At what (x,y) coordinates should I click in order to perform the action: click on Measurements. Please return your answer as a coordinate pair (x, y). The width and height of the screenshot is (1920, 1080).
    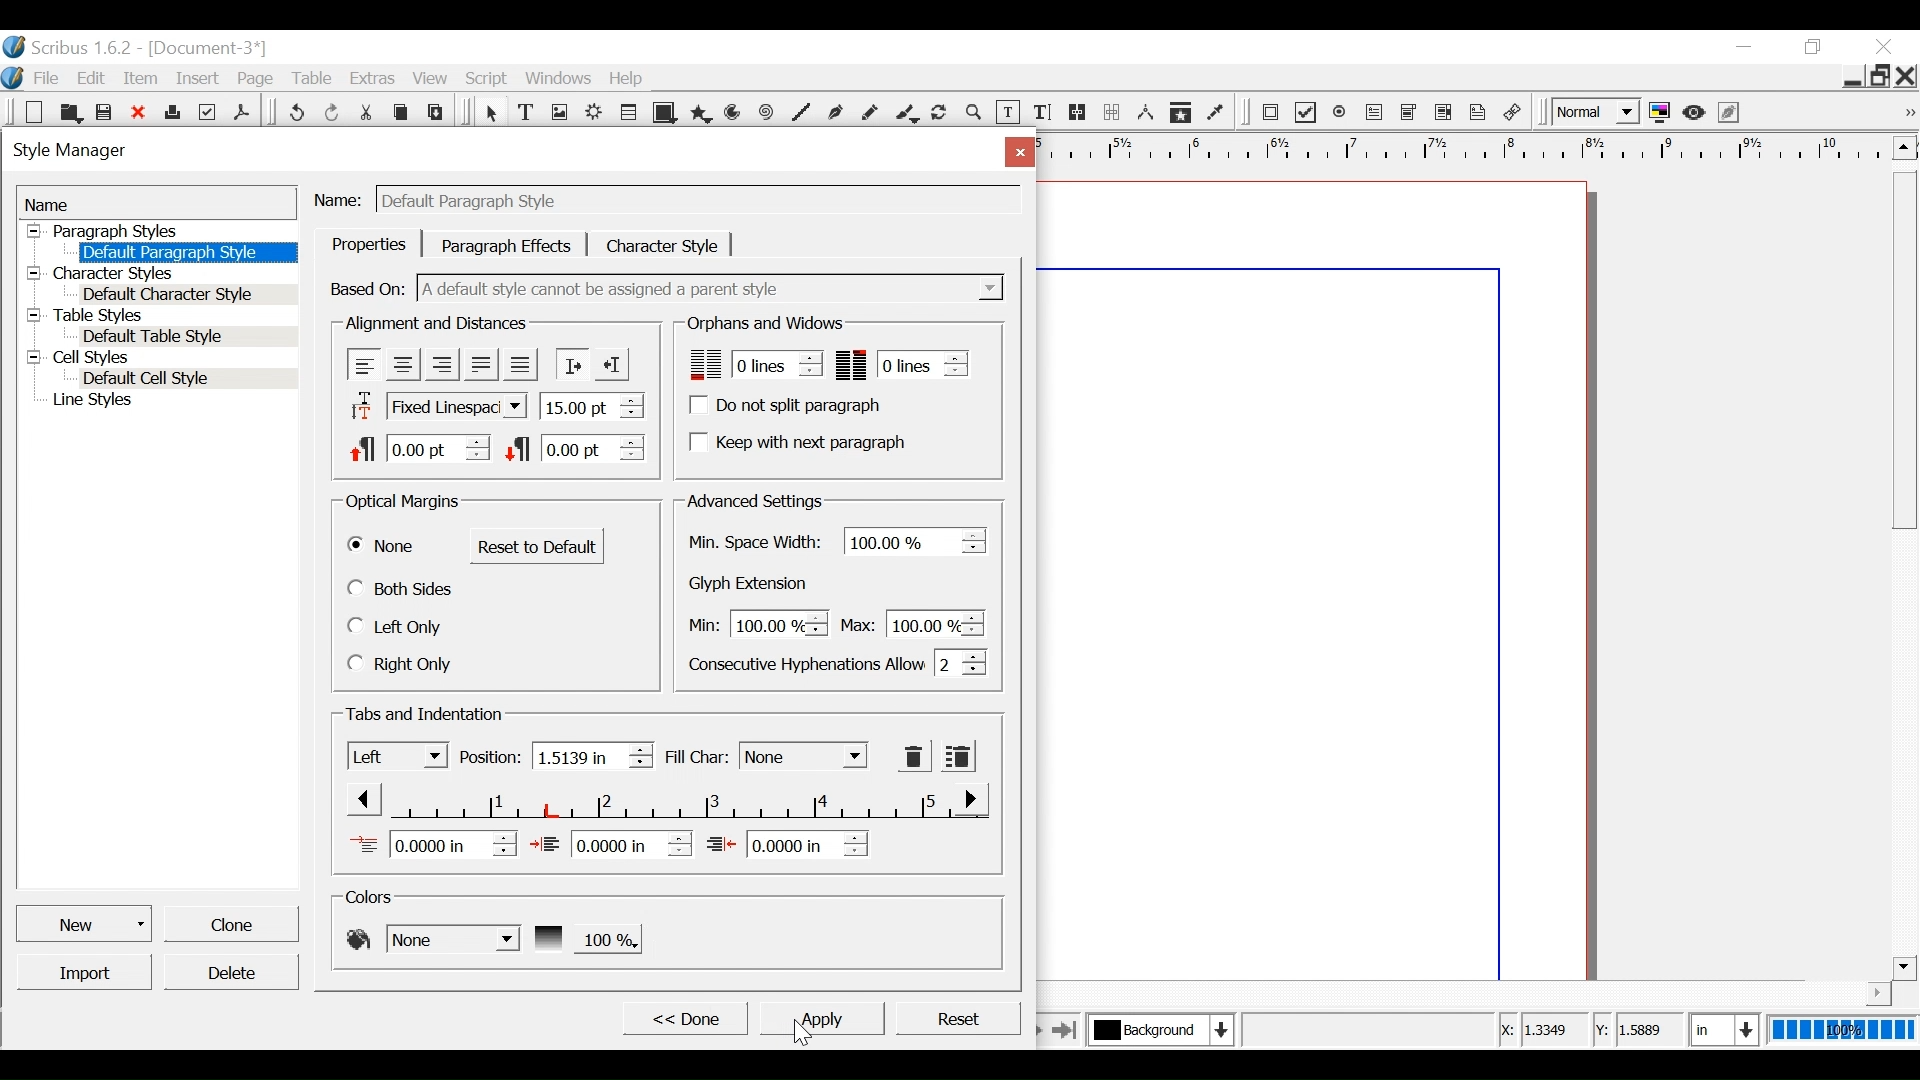
    Looking at the image, I should click on (1145, 113).